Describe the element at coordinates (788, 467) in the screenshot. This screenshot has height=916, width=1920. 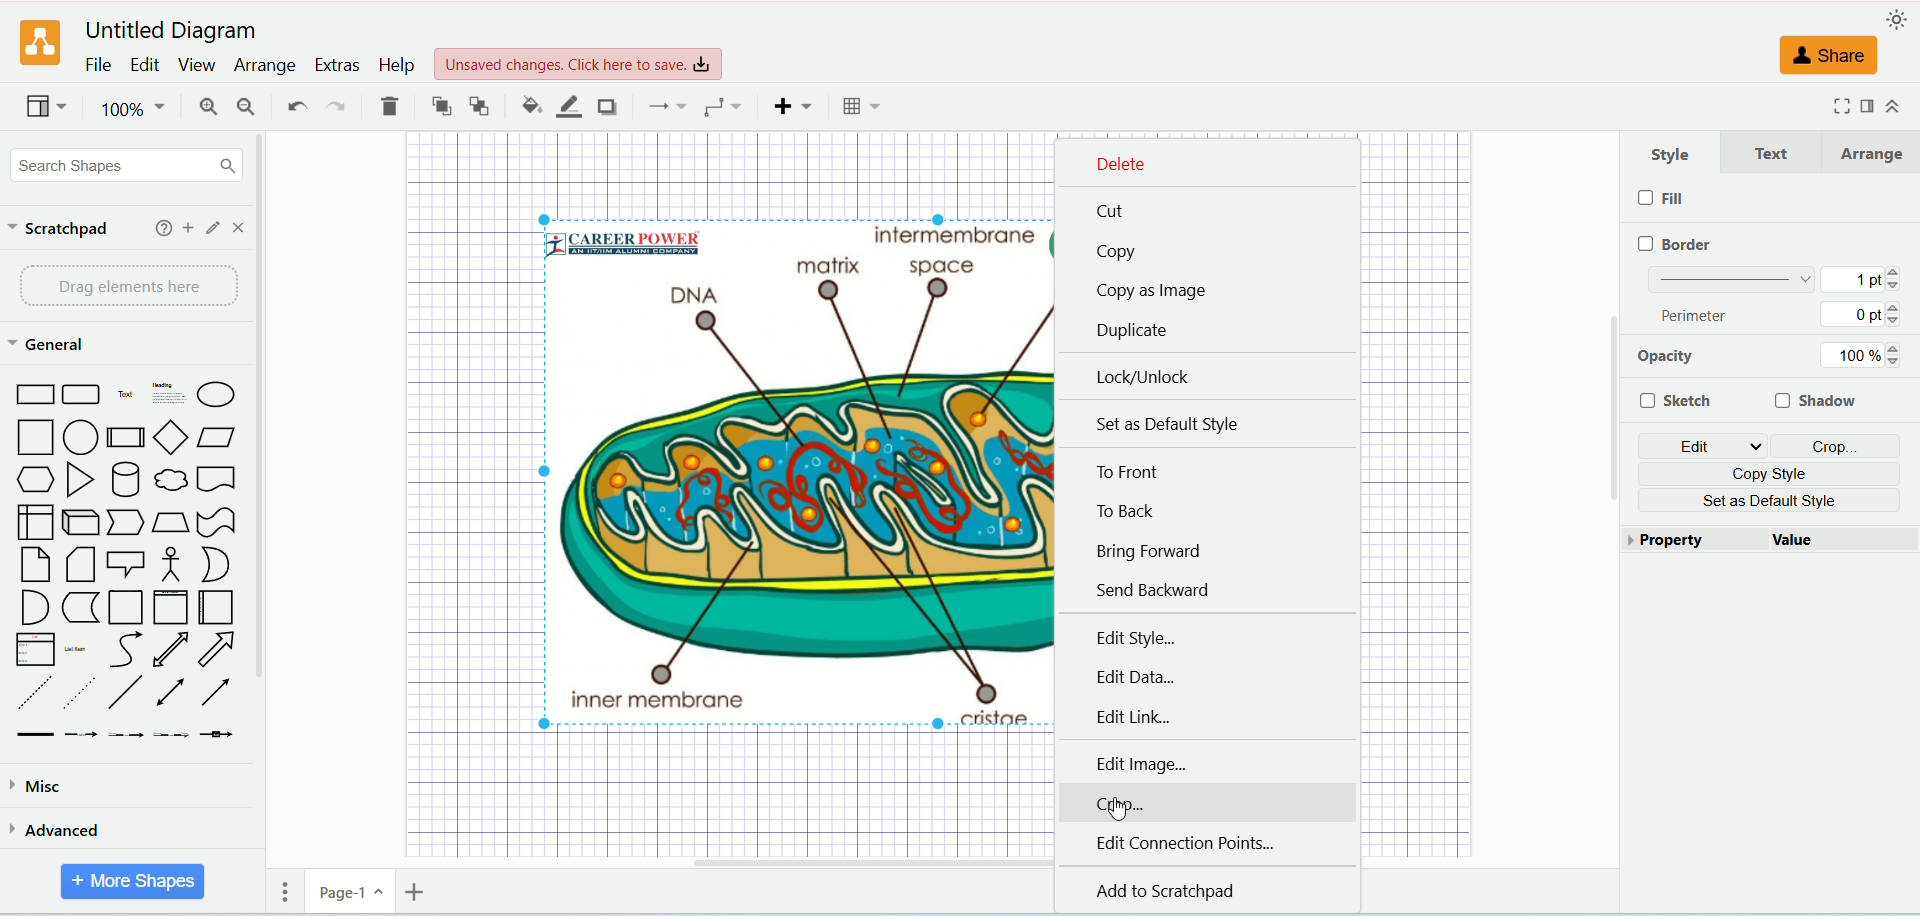
I see `Selected Image ` at that location.